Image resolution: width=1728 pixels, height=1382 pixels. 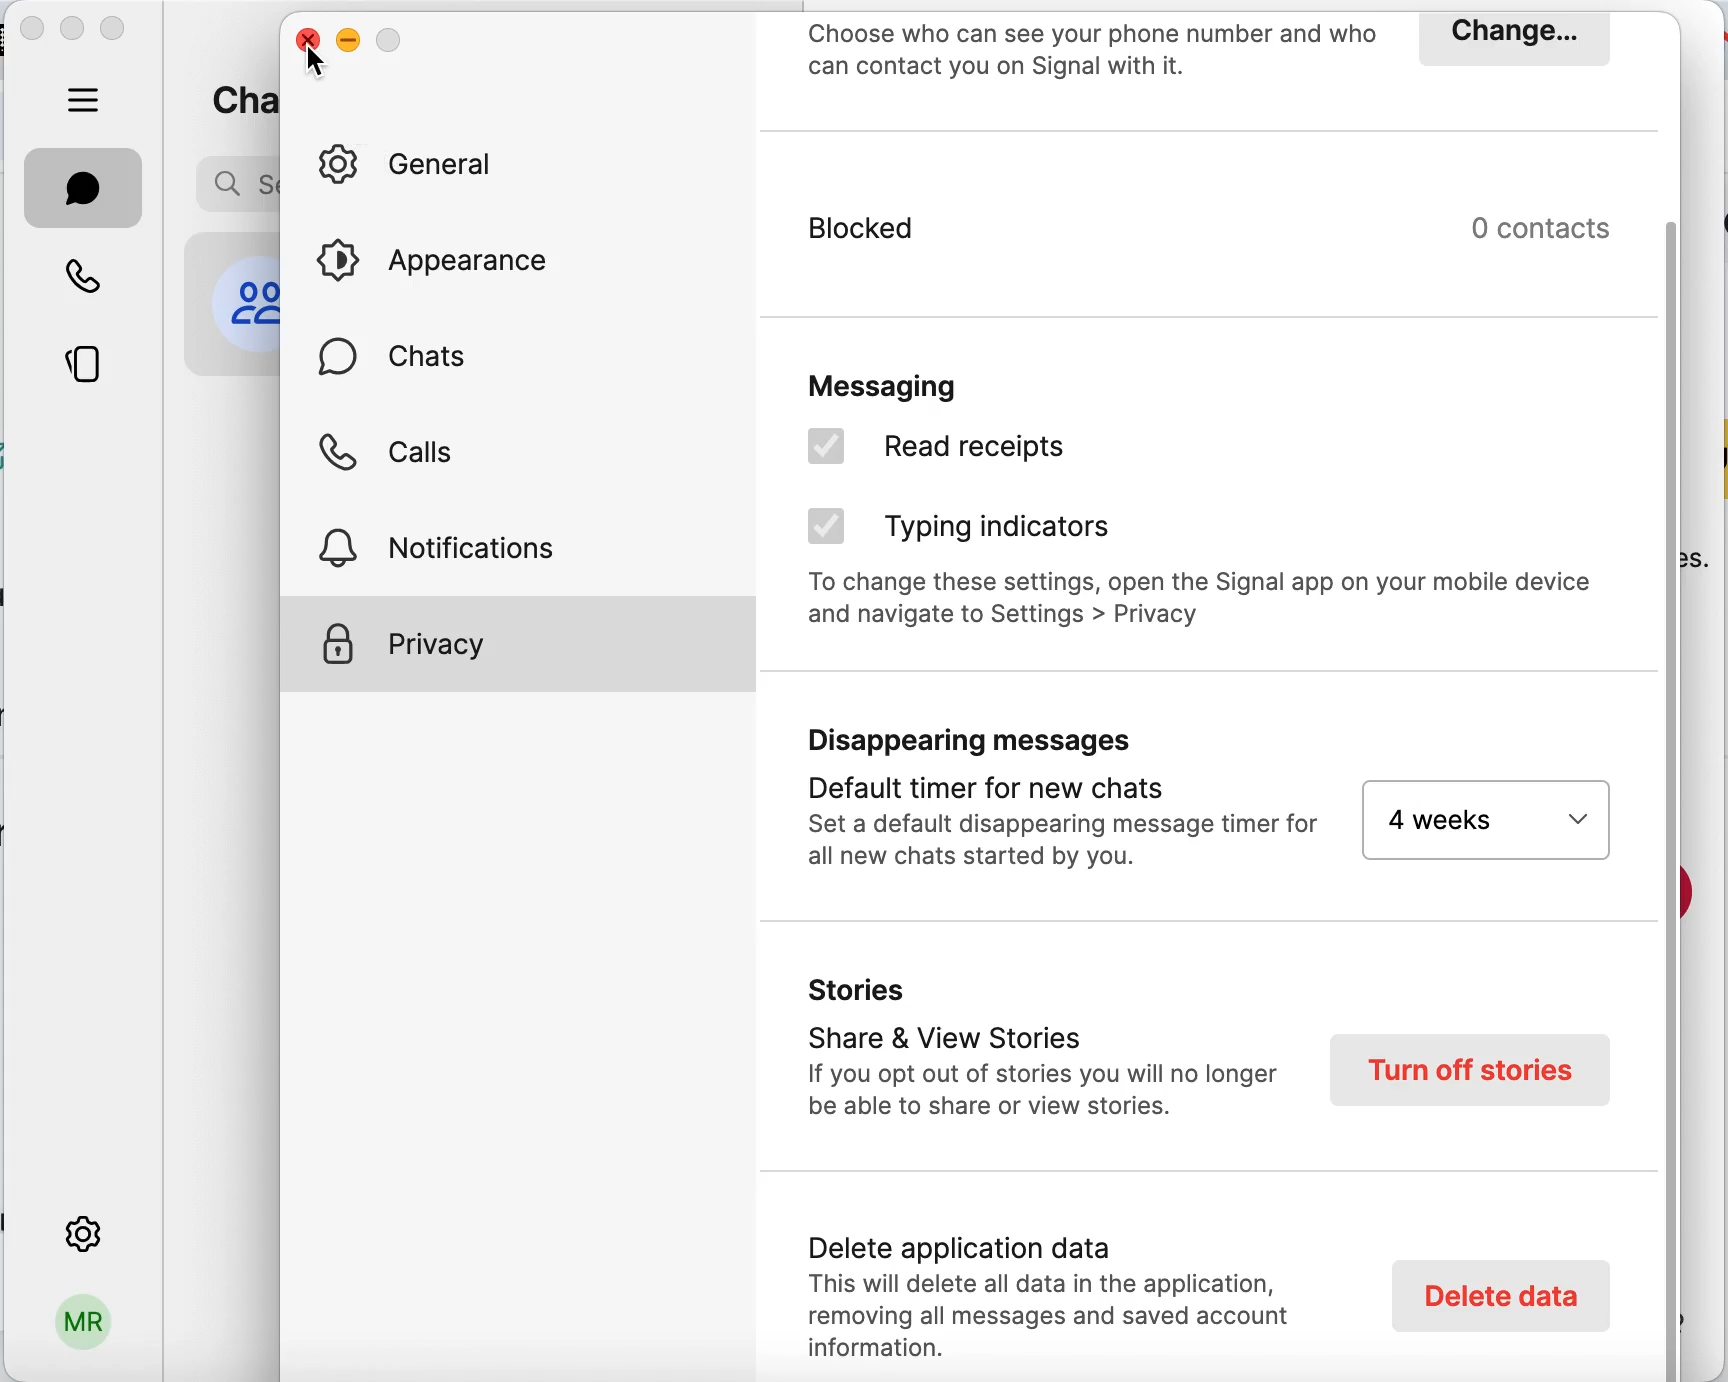 I want to click on stories, so click(x=86, y=368).